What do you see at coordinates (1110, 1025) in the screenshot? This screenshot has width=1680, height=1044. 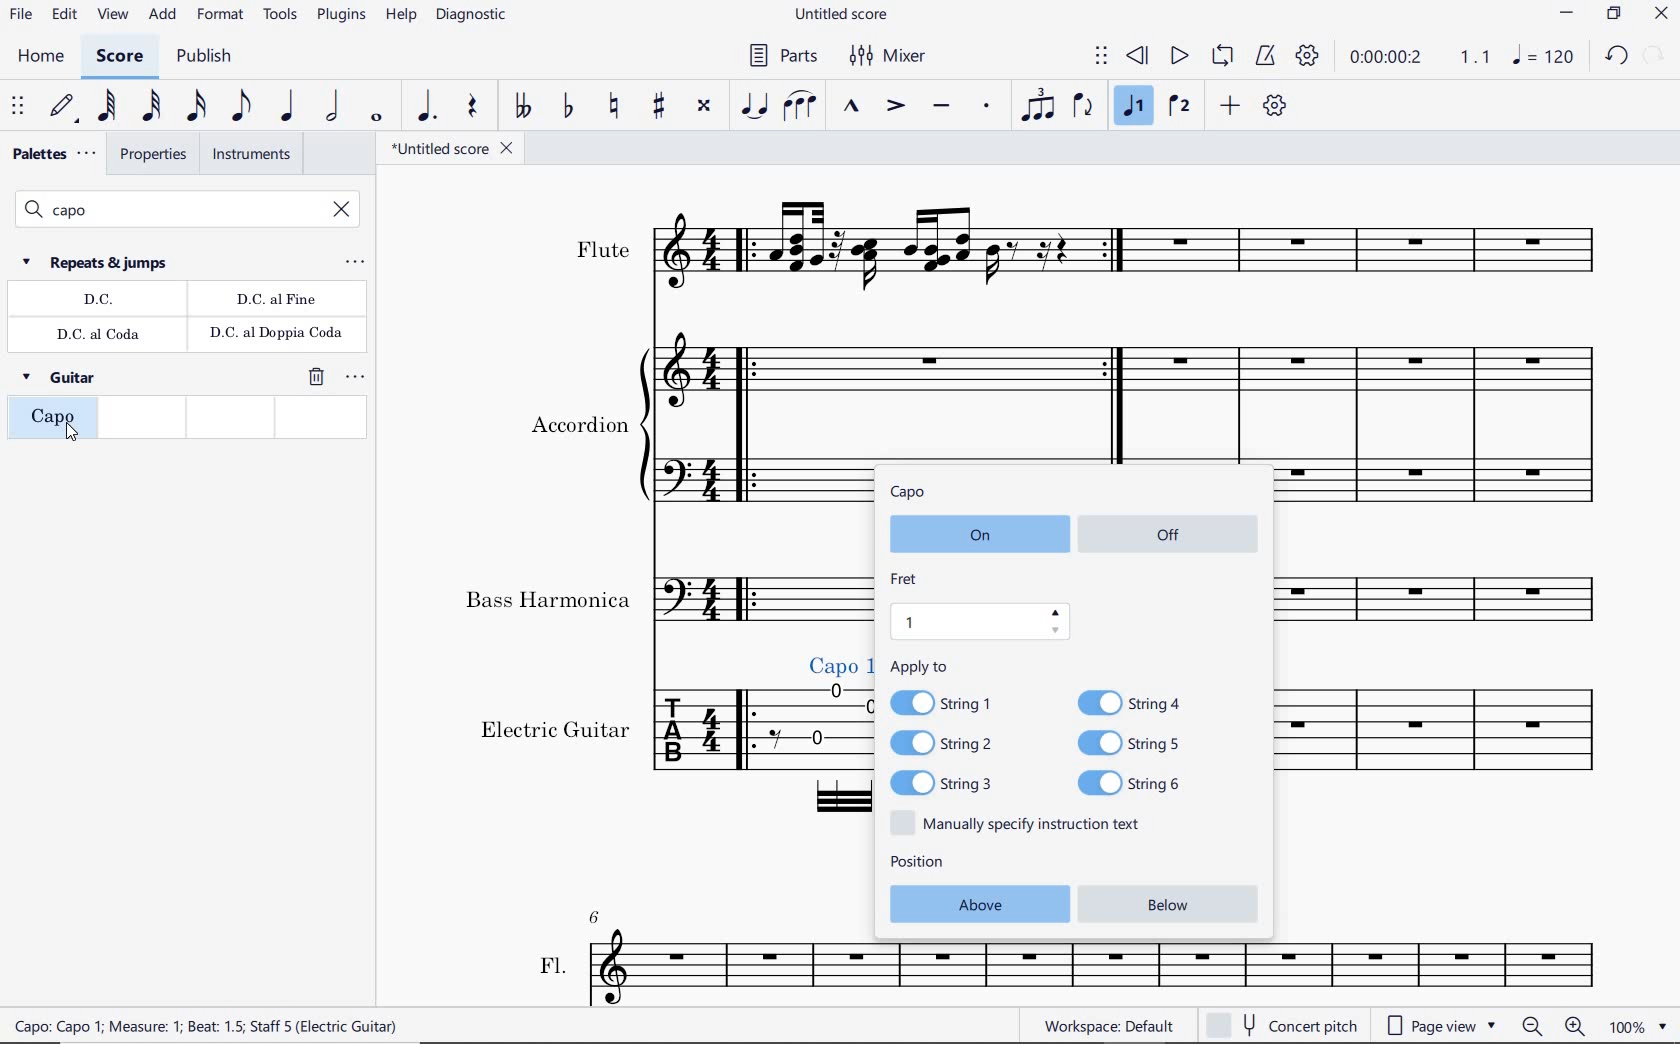 I see `workspace default` at bounding box center [1110, 1025].